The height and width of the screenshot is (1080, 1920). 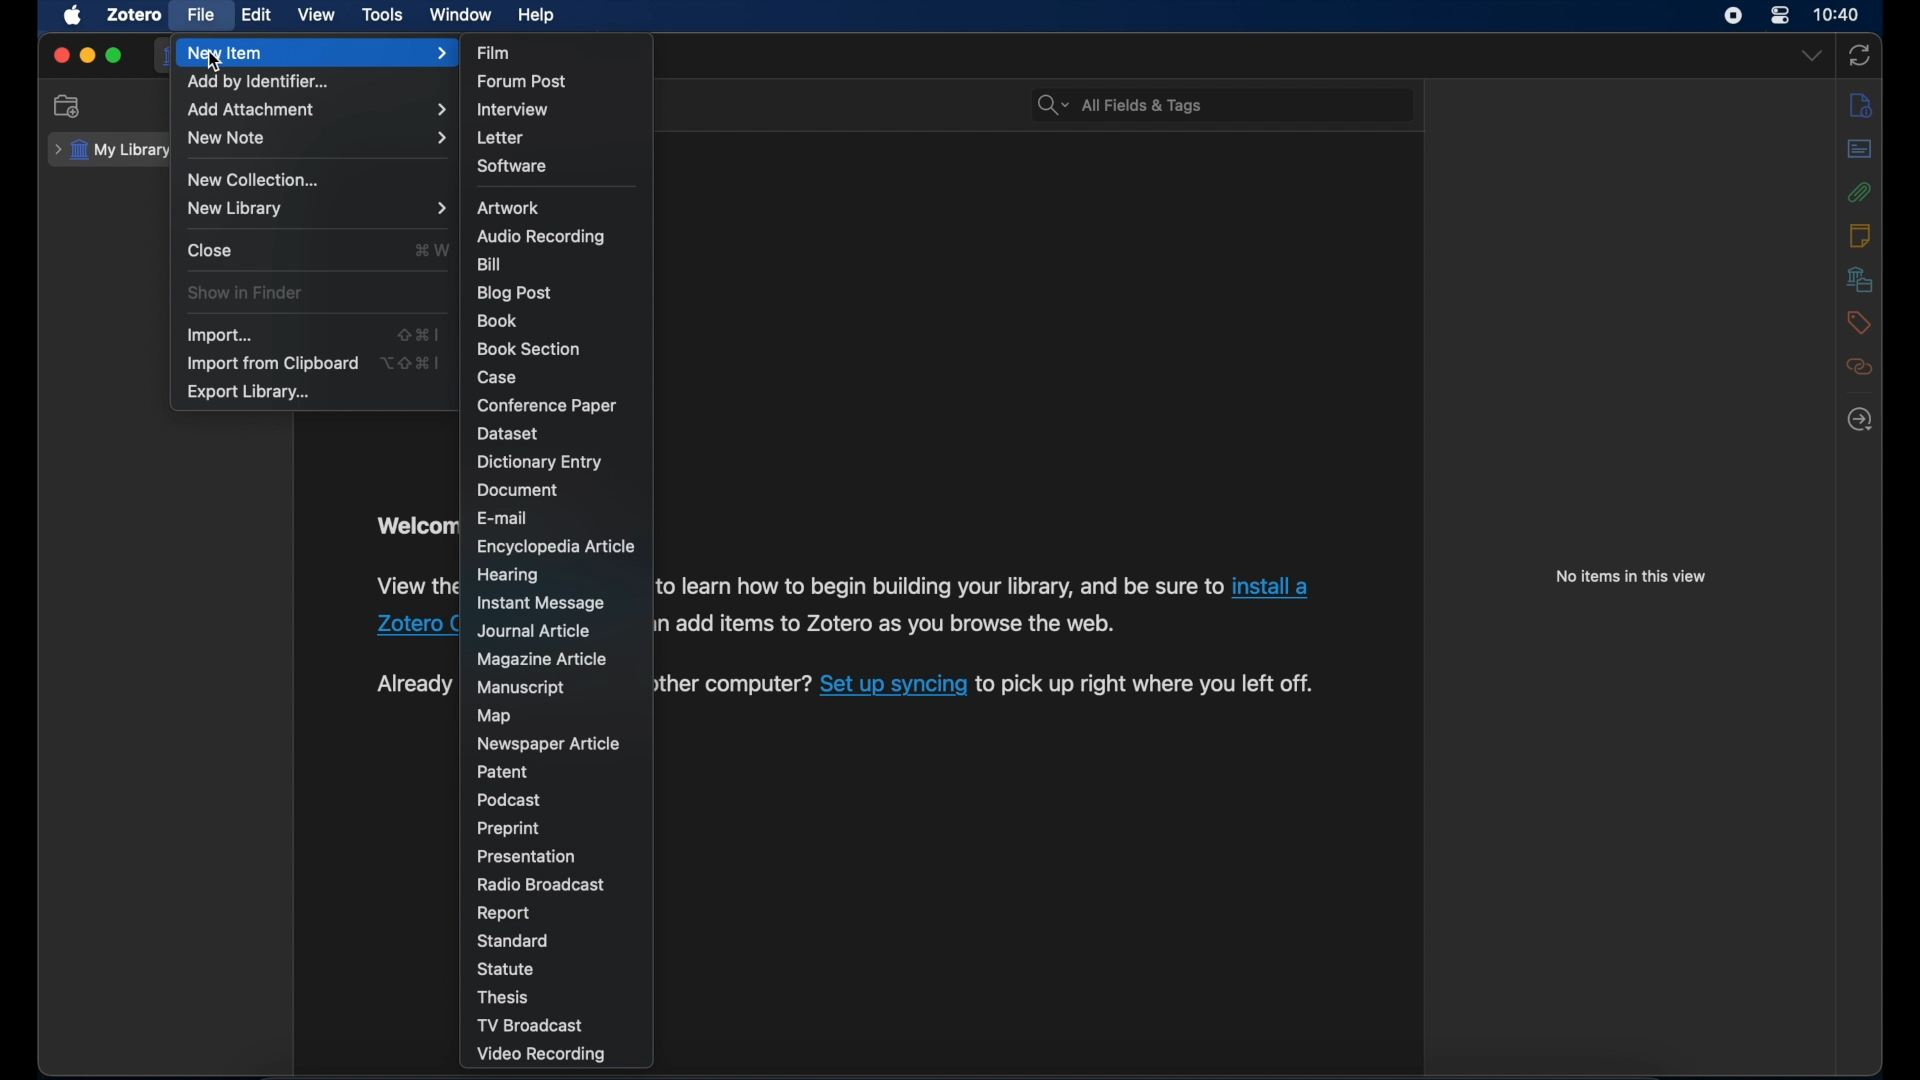 I want to click on new library, so click(x=316, y=208).